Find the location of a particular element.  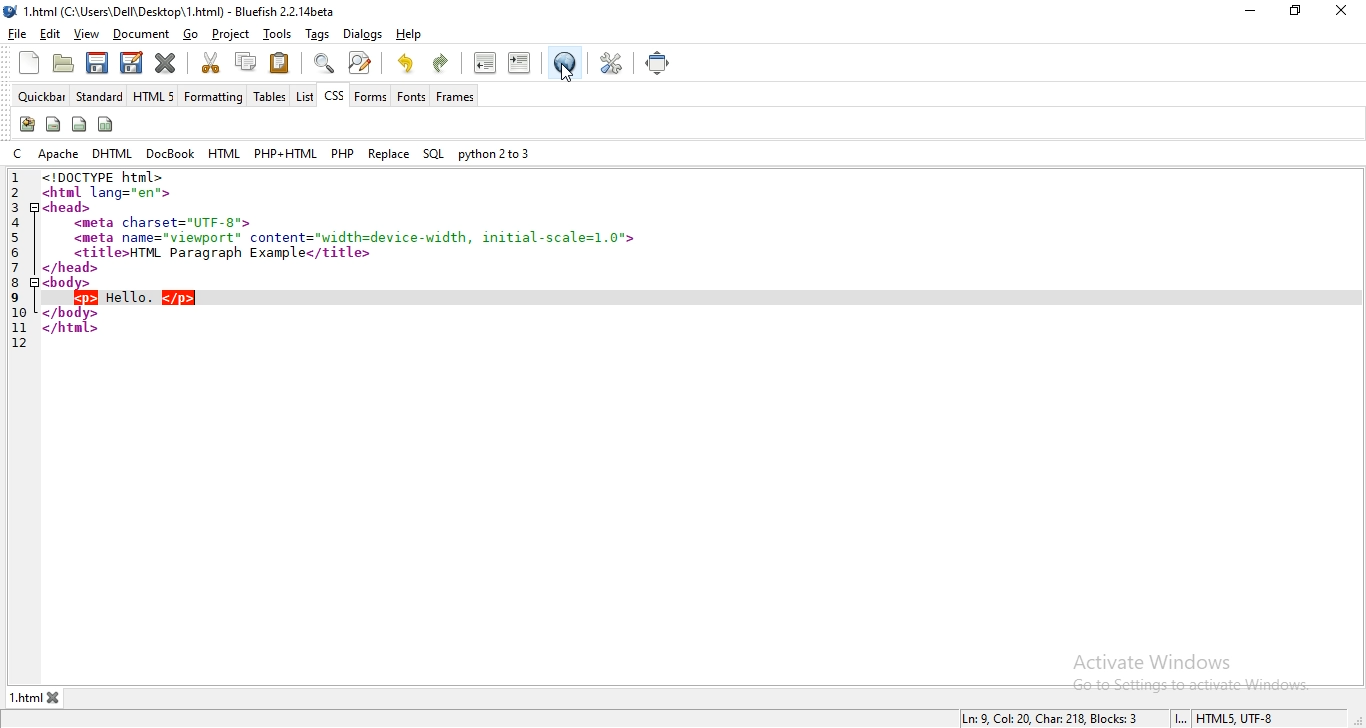

<meta name="viewport" content="width=device-width, i1nitial-scale=1.0"> is located at coordinates (356, 239).